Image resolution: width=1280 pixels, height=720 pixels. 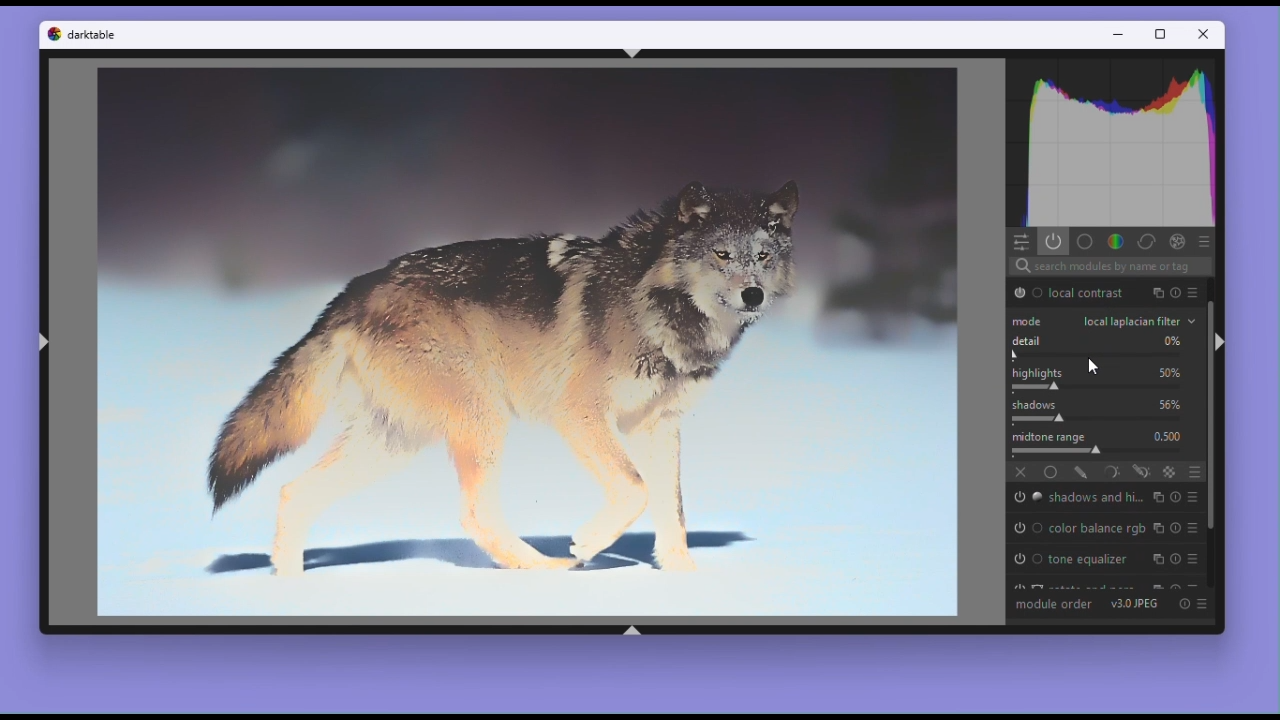 What do you see at coordinates (1103, 322) in the screenshot?
I see `Local laplacian filter` at bounding box center [1103, 322].